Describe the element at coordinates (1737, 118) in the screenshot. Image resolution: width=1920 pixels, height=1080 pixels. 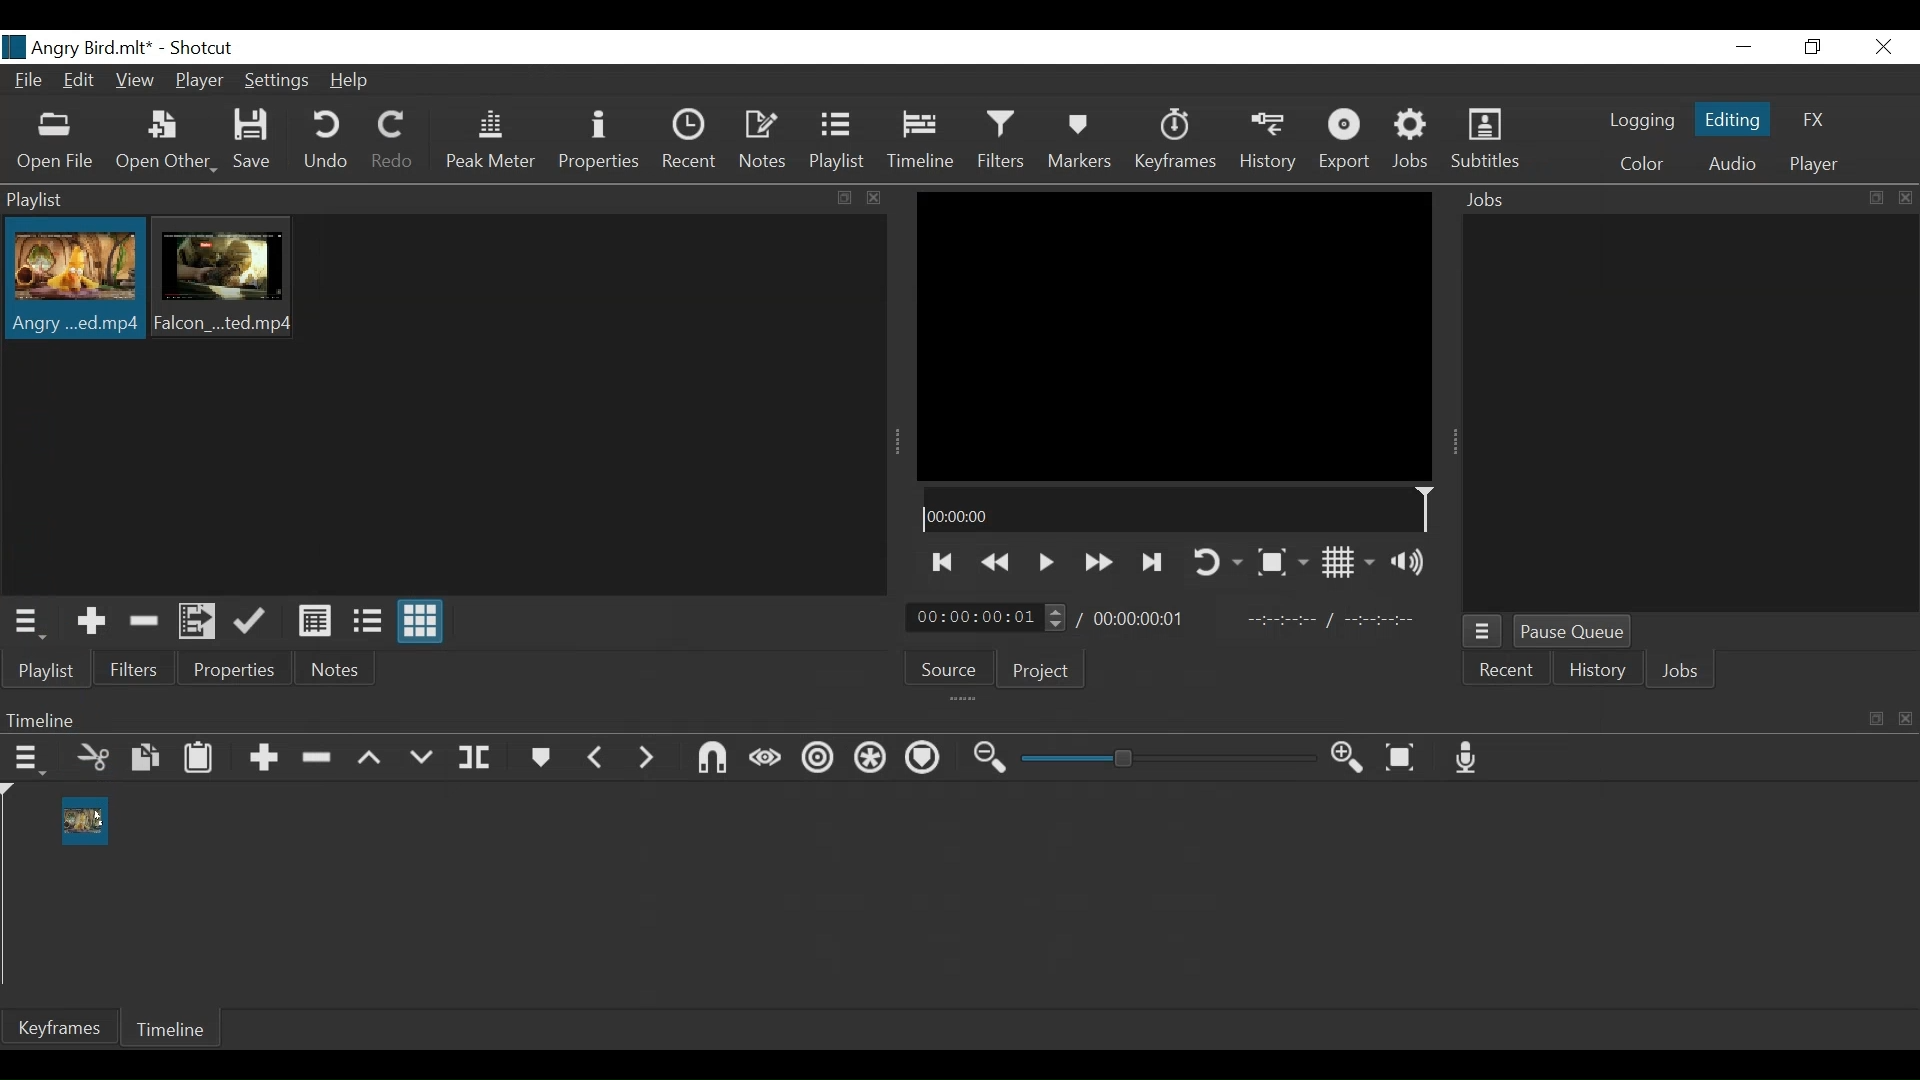
I see `Editing` at that location.